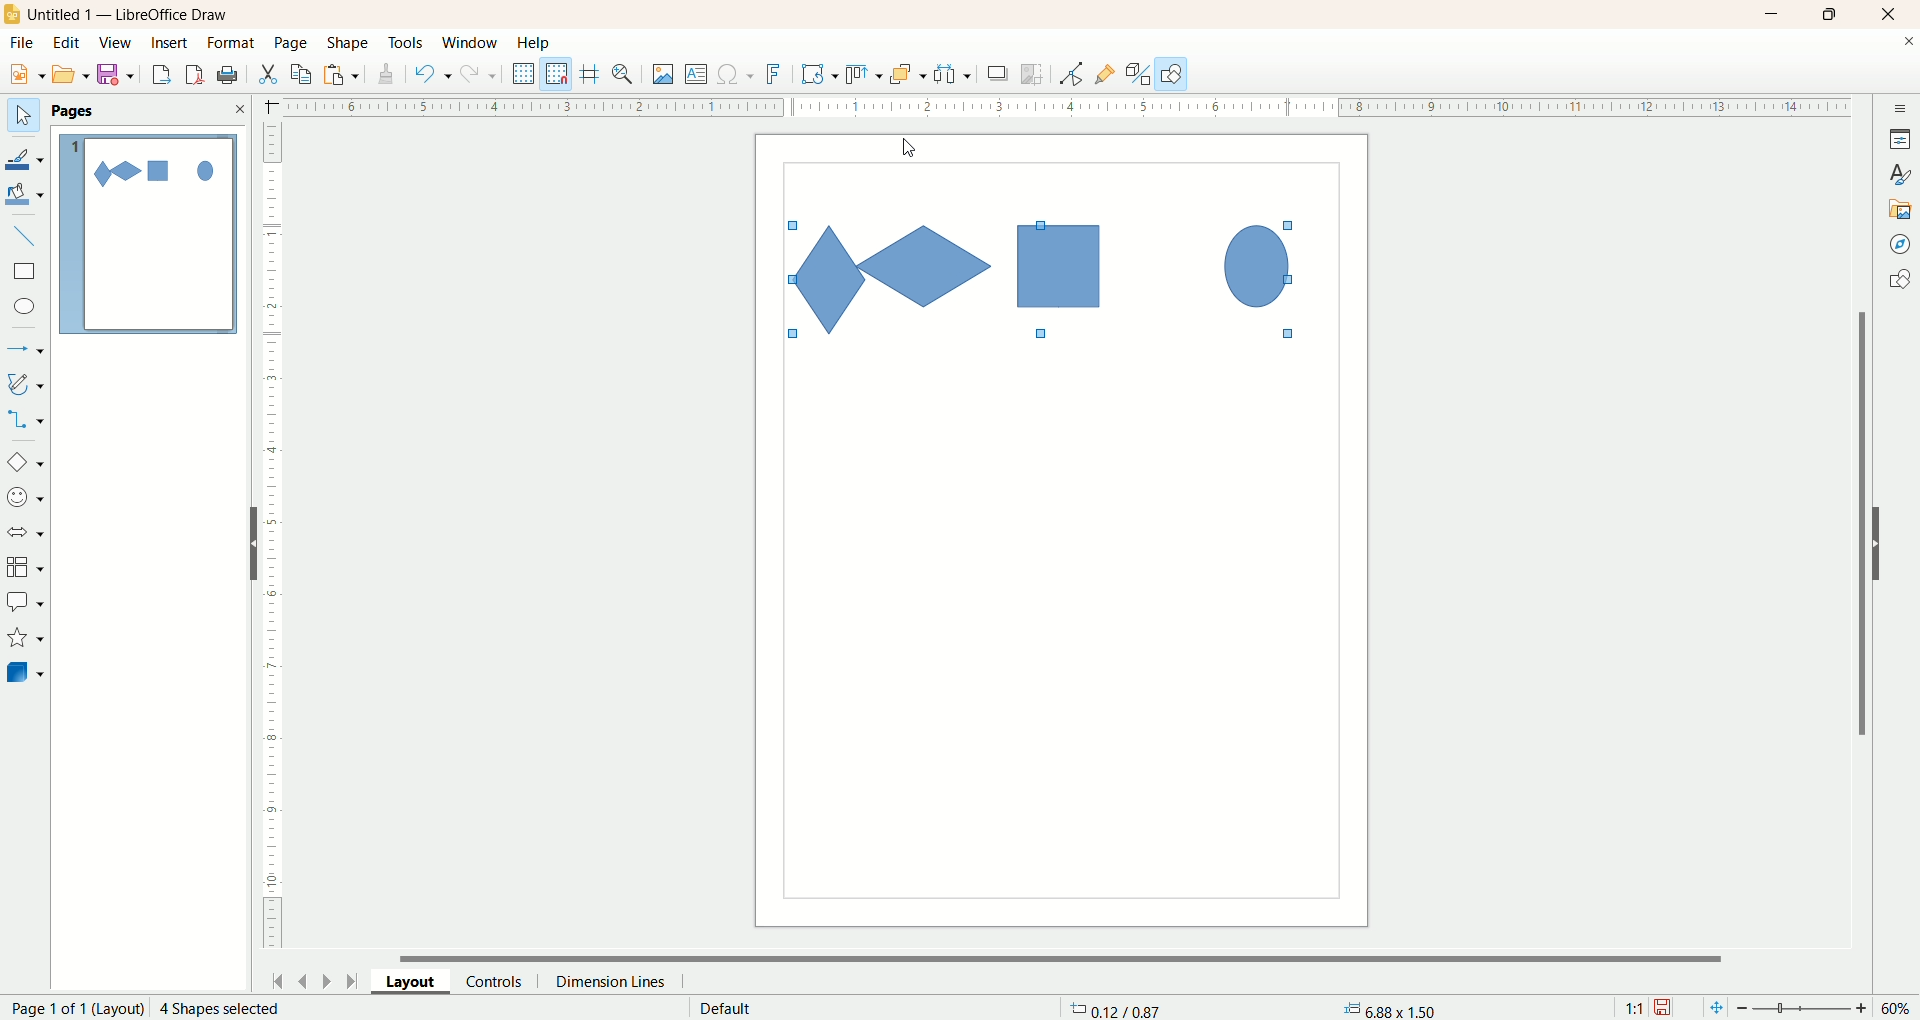  I want to click on gluepoint function, so click(1105, 75).